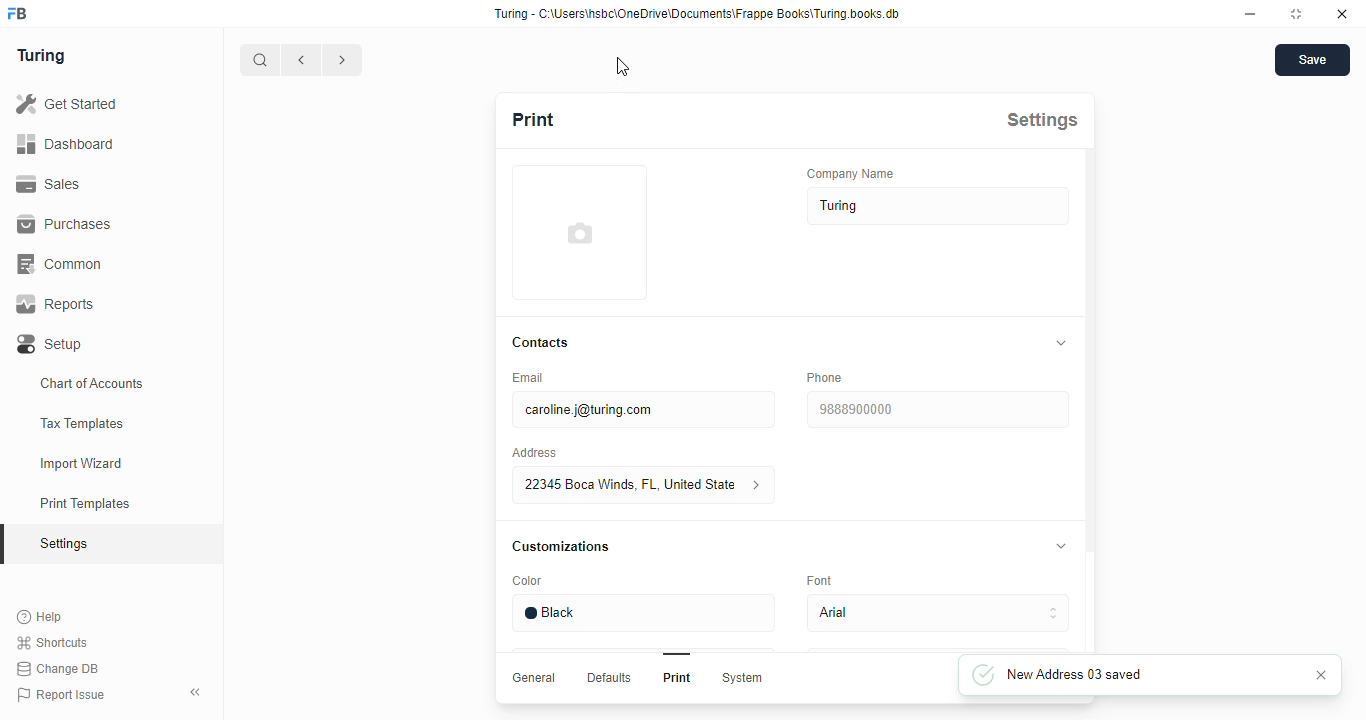 This screenshot has width=1366, height=720. What do you see at coordinates (64, 224) in the screenshot?
I see `purchases` at bounding box center [64, 224].